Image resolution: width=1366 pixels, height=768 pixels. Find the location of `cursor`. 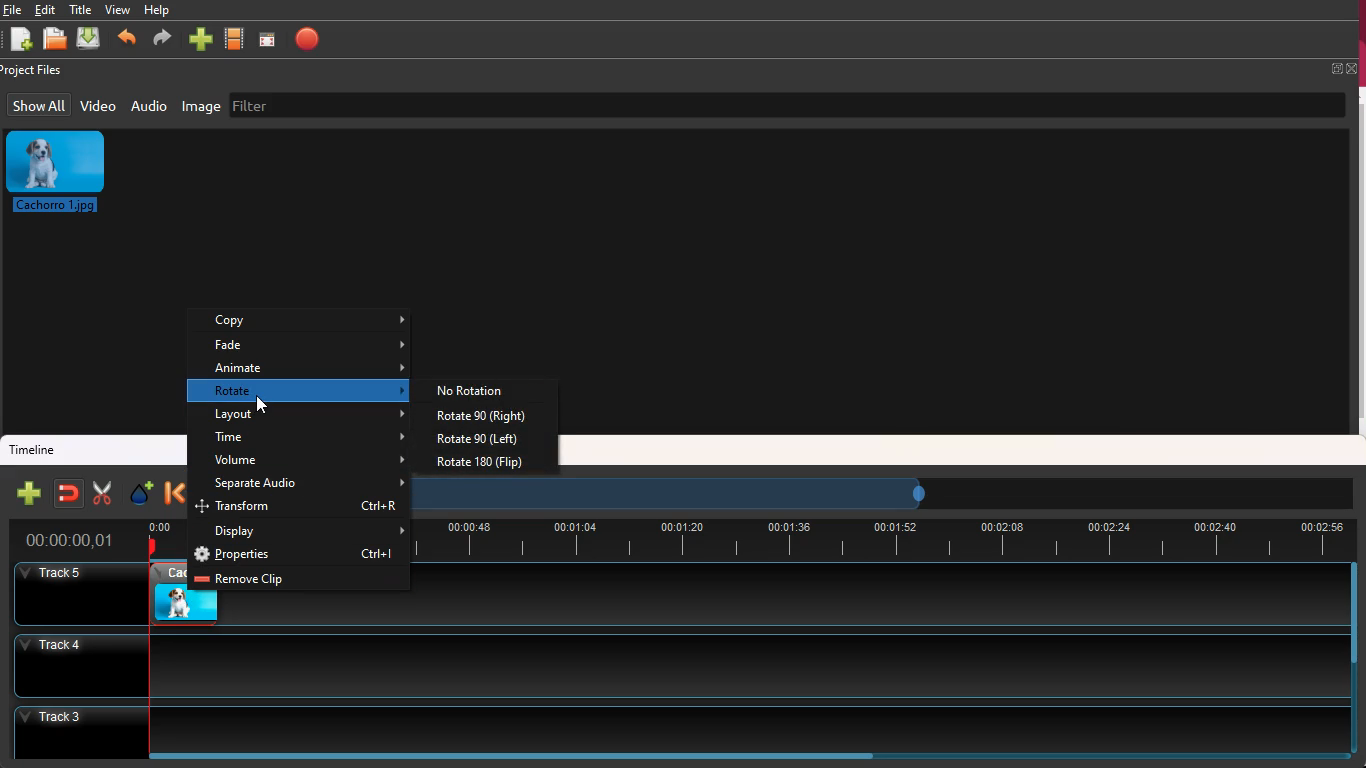

cursor is located at coordinates (265, 408).